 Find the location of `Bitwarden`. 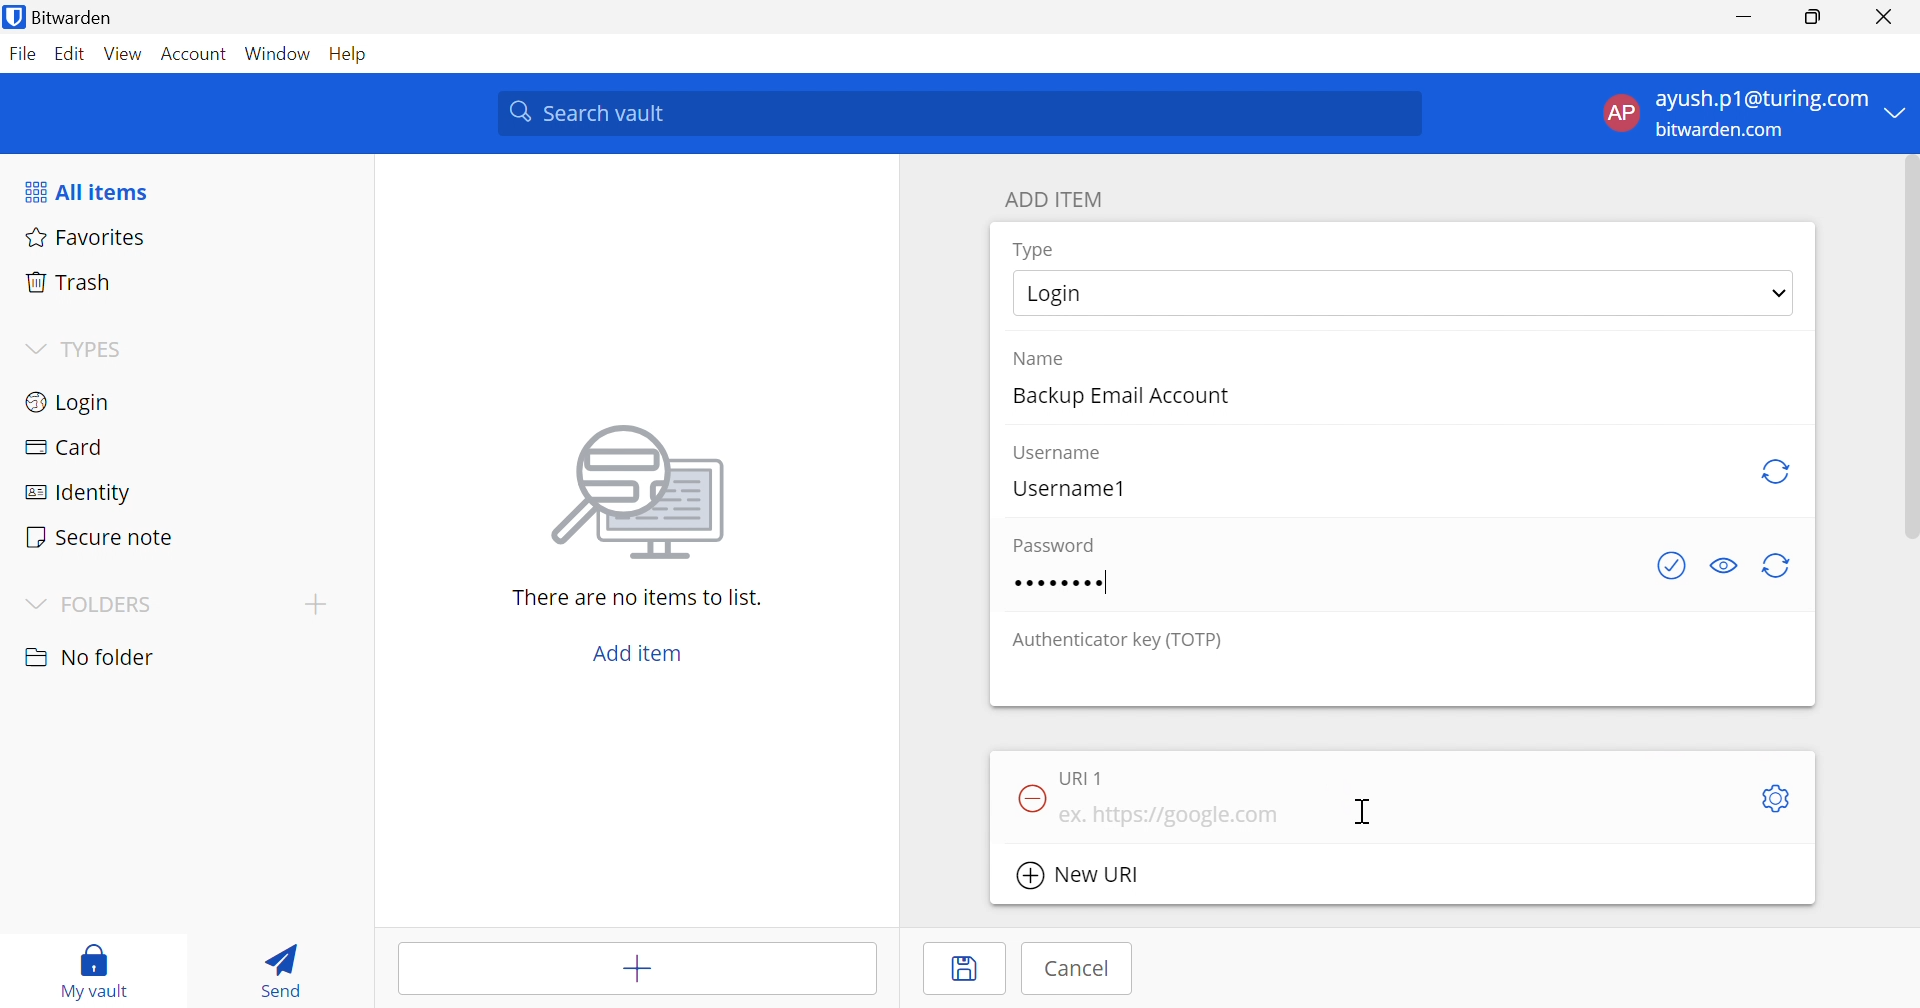

Bitwarden is located at coordinates (72, 16).